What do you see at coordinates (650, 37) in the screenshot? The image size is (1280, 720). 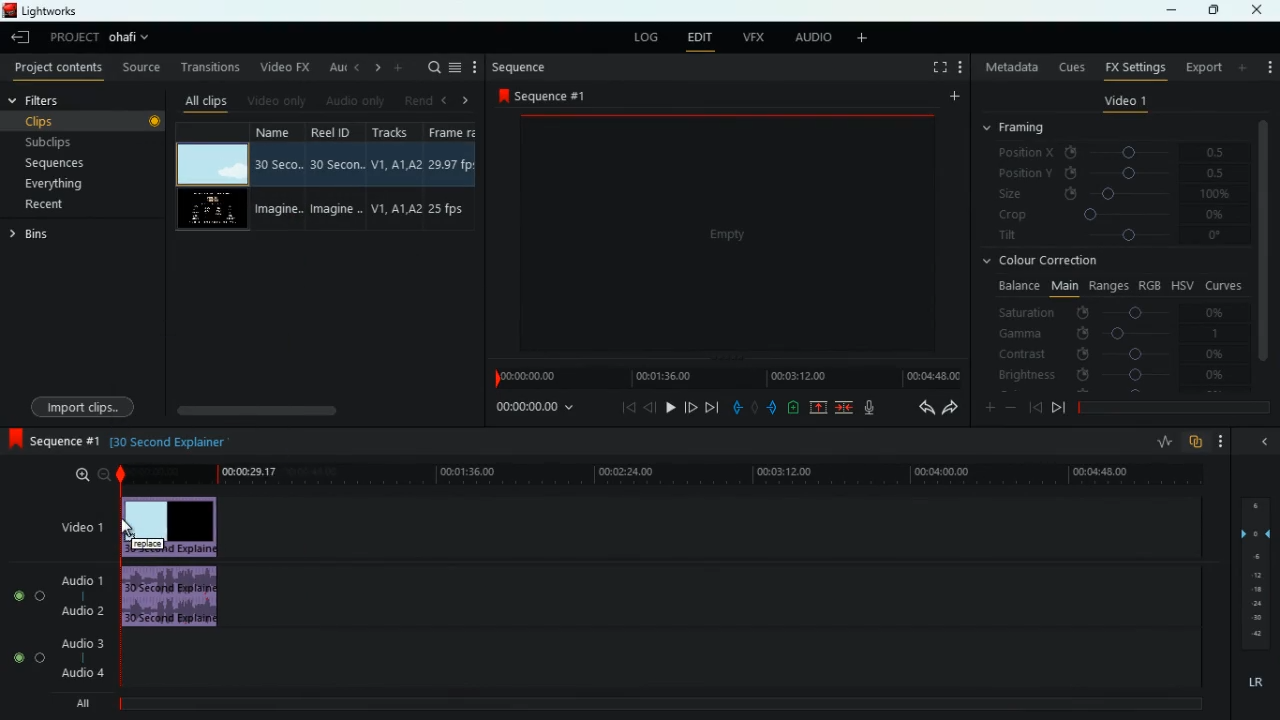 I see `log` at bounding box center [650, 37].